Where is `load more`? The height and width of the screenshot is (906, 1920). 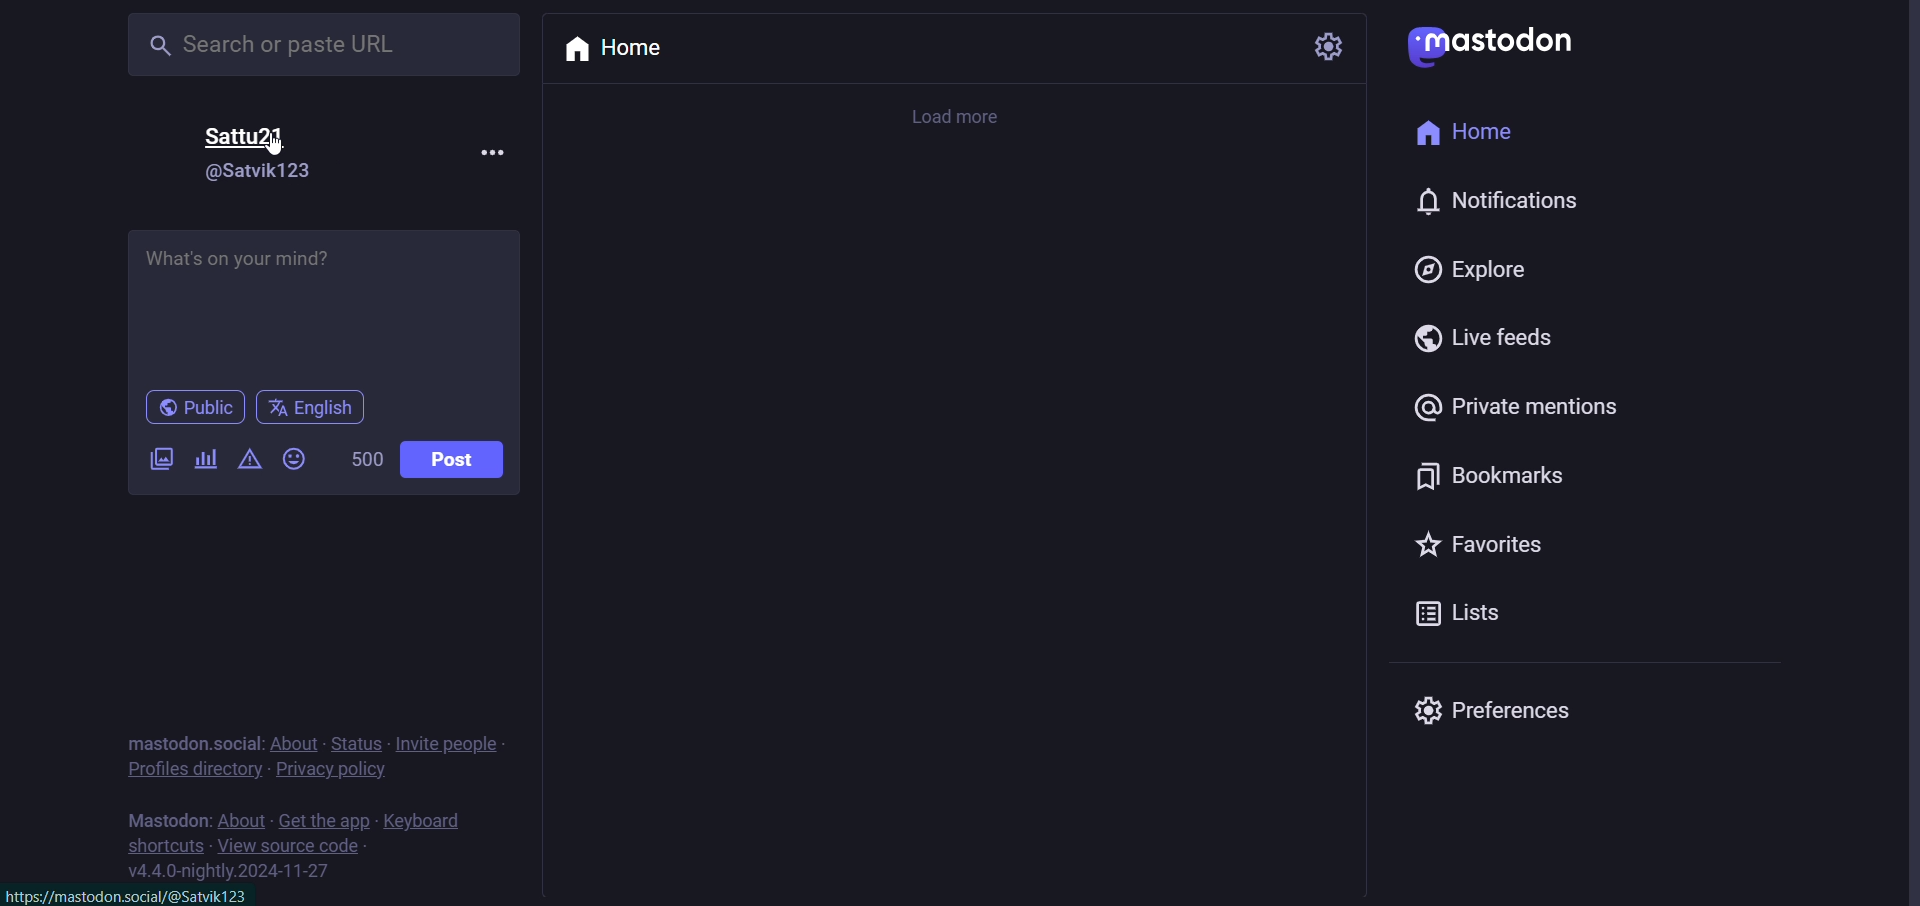
load more is located at coordinates (959, 120).